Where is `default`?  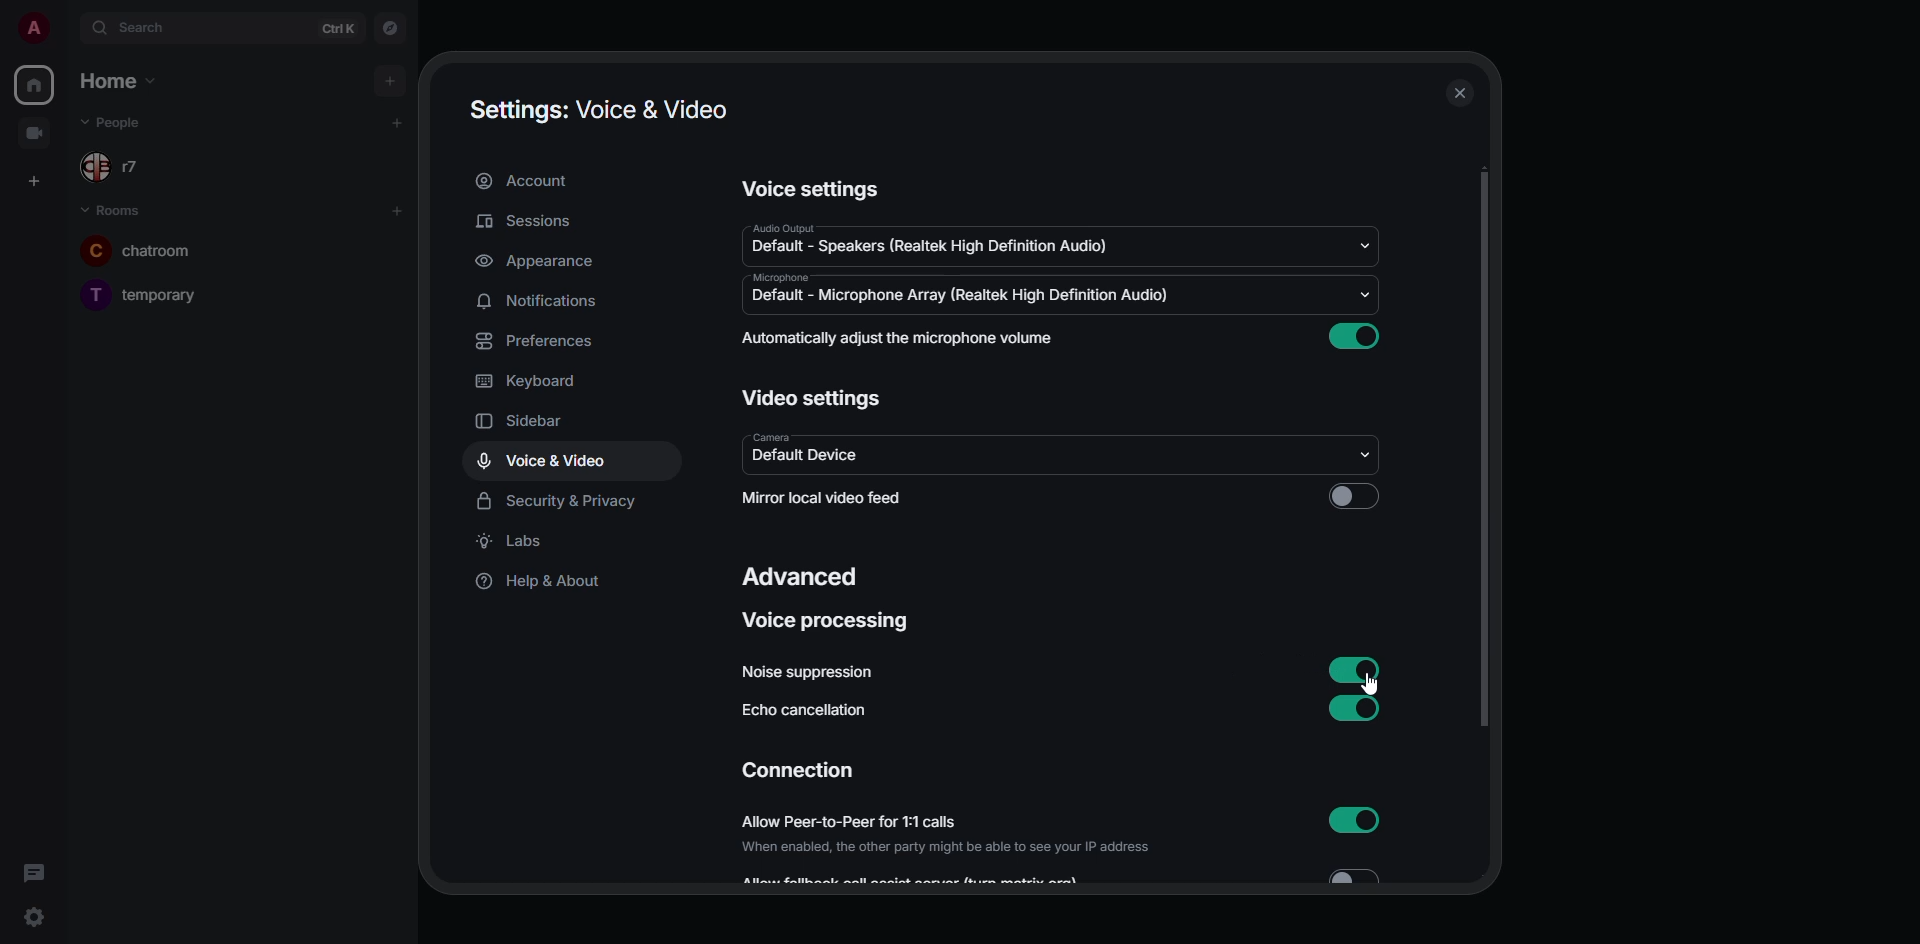
default is located at coordinates (961, 297).